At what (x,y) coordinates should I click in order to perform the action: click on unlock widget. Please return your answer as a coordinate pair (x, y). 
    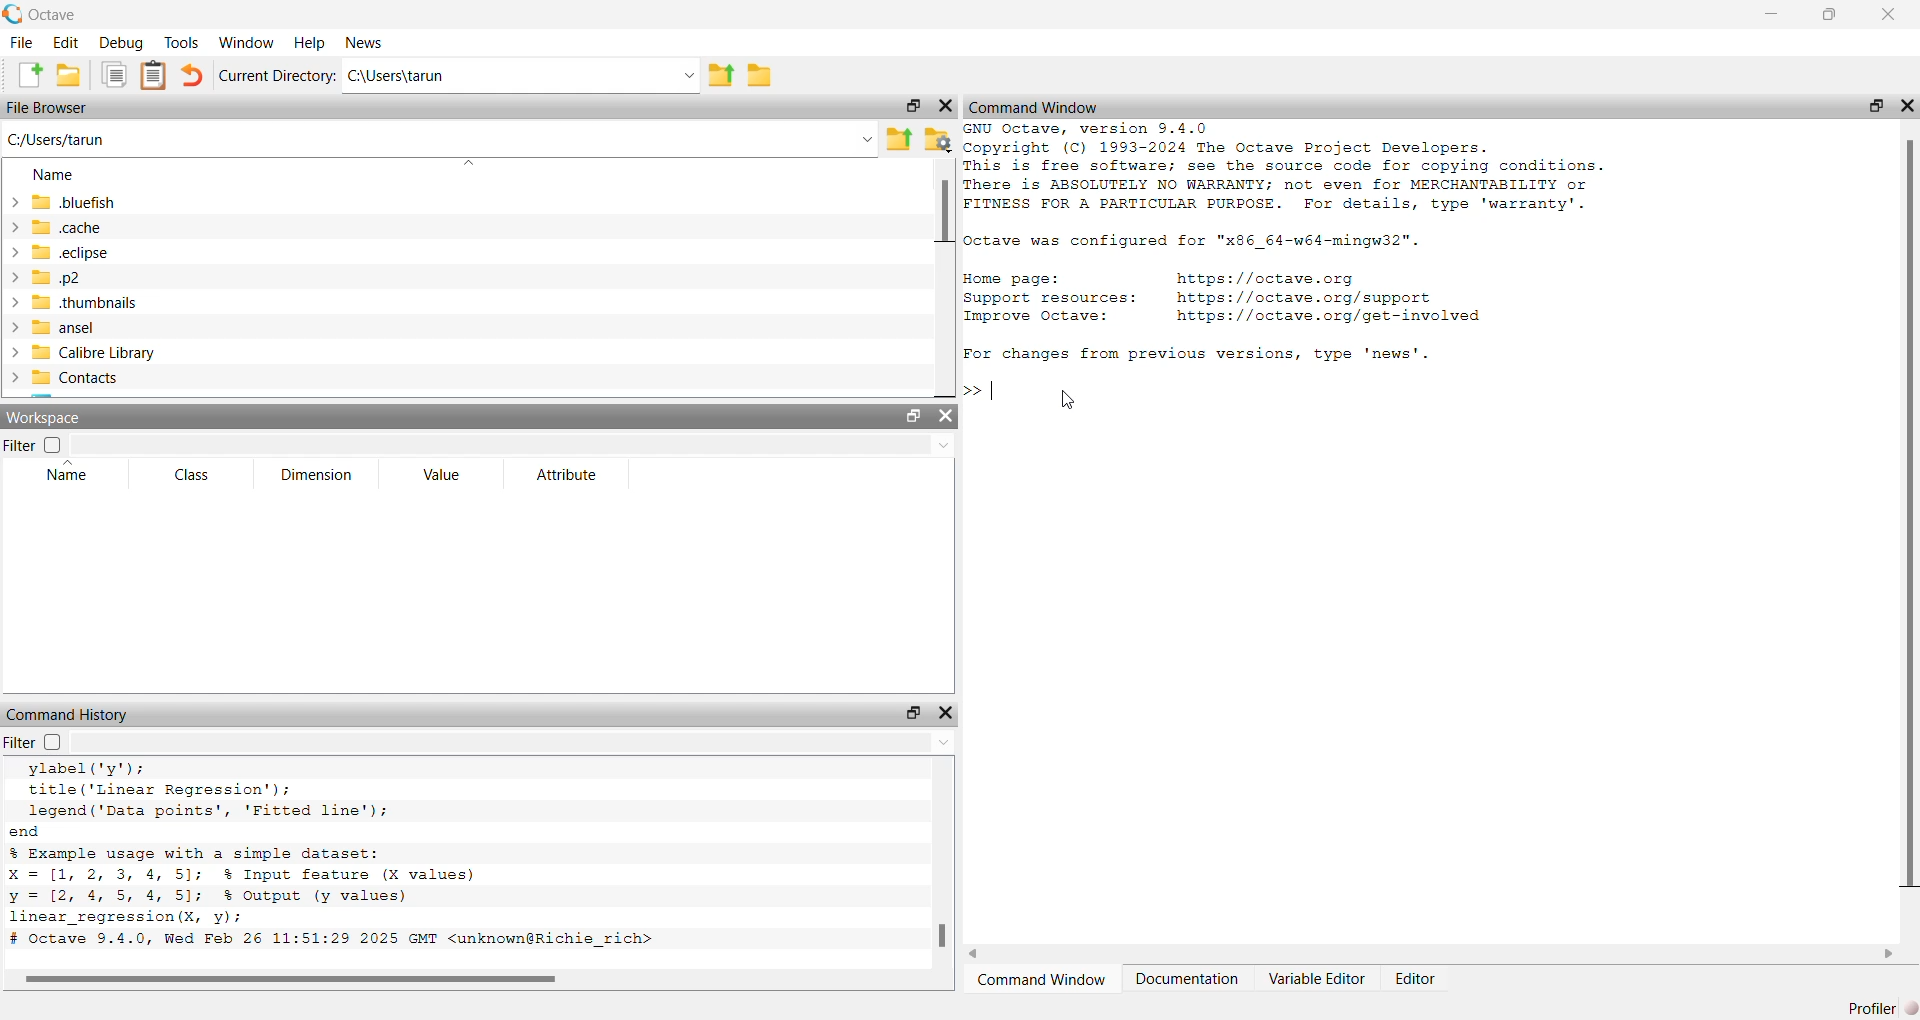
    Looking at the image, I should click on (911, 711).